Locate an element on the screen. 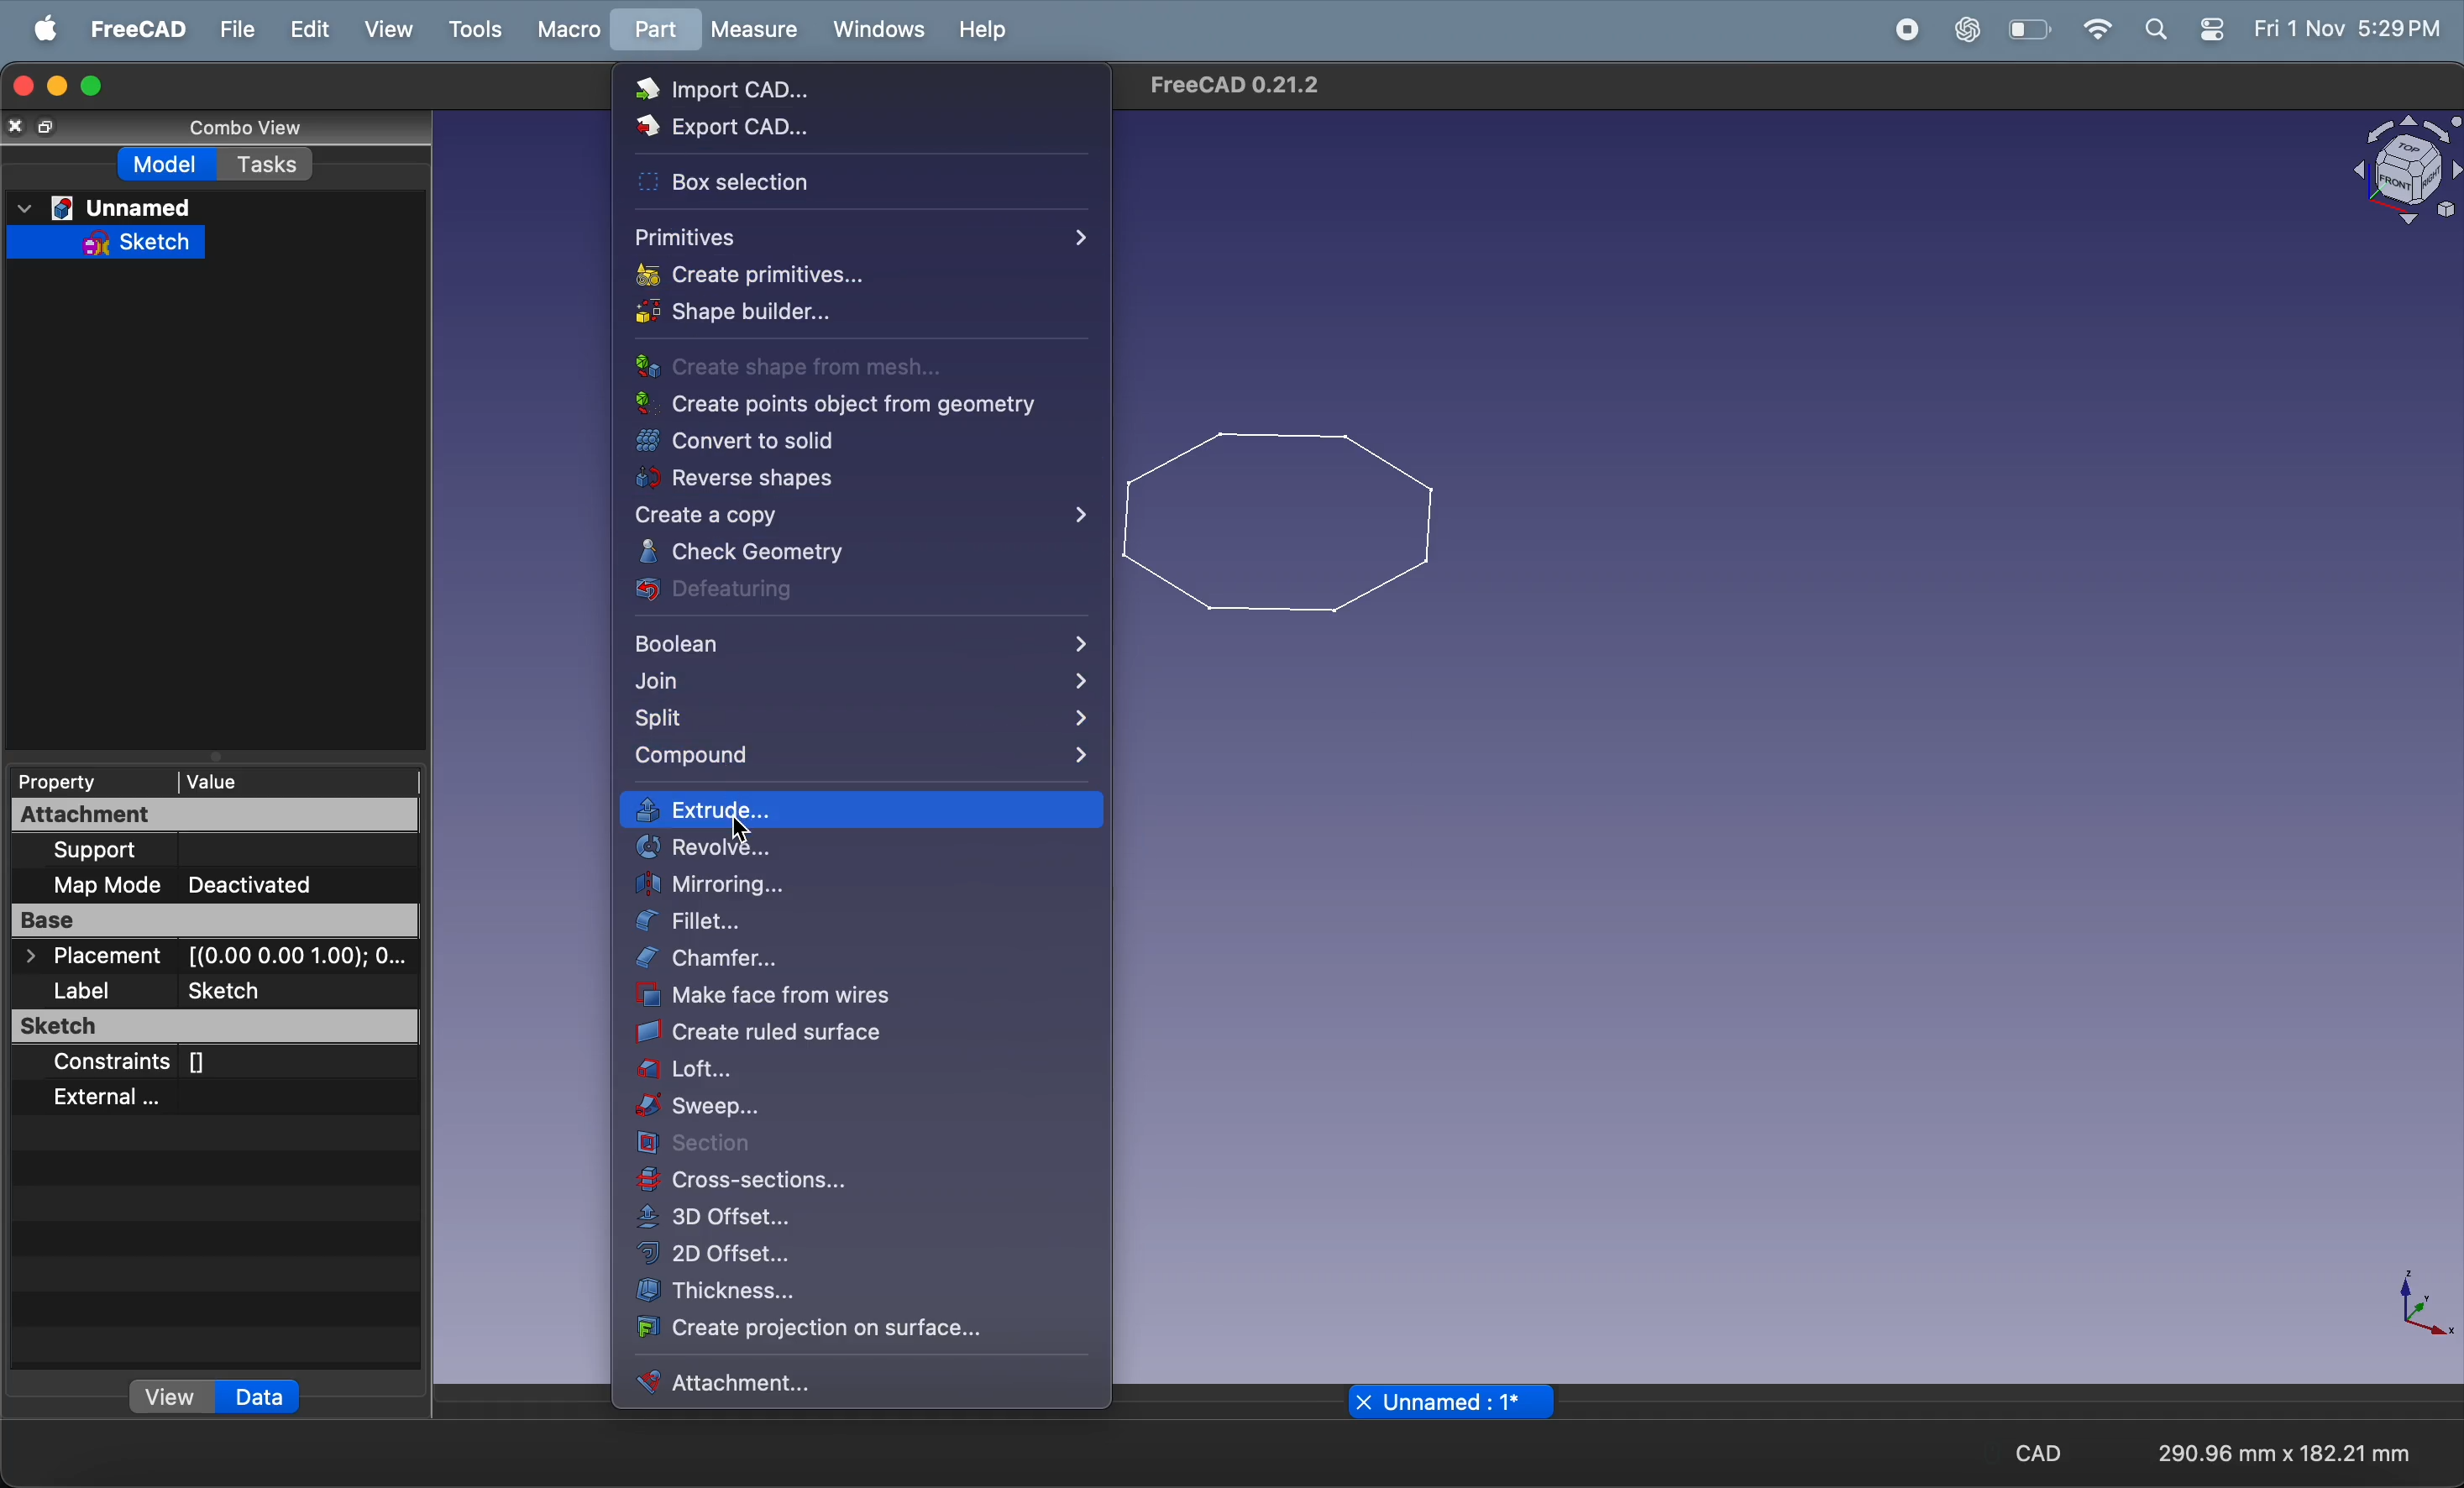  placement co ordinates is located at coordinates (215, 959).